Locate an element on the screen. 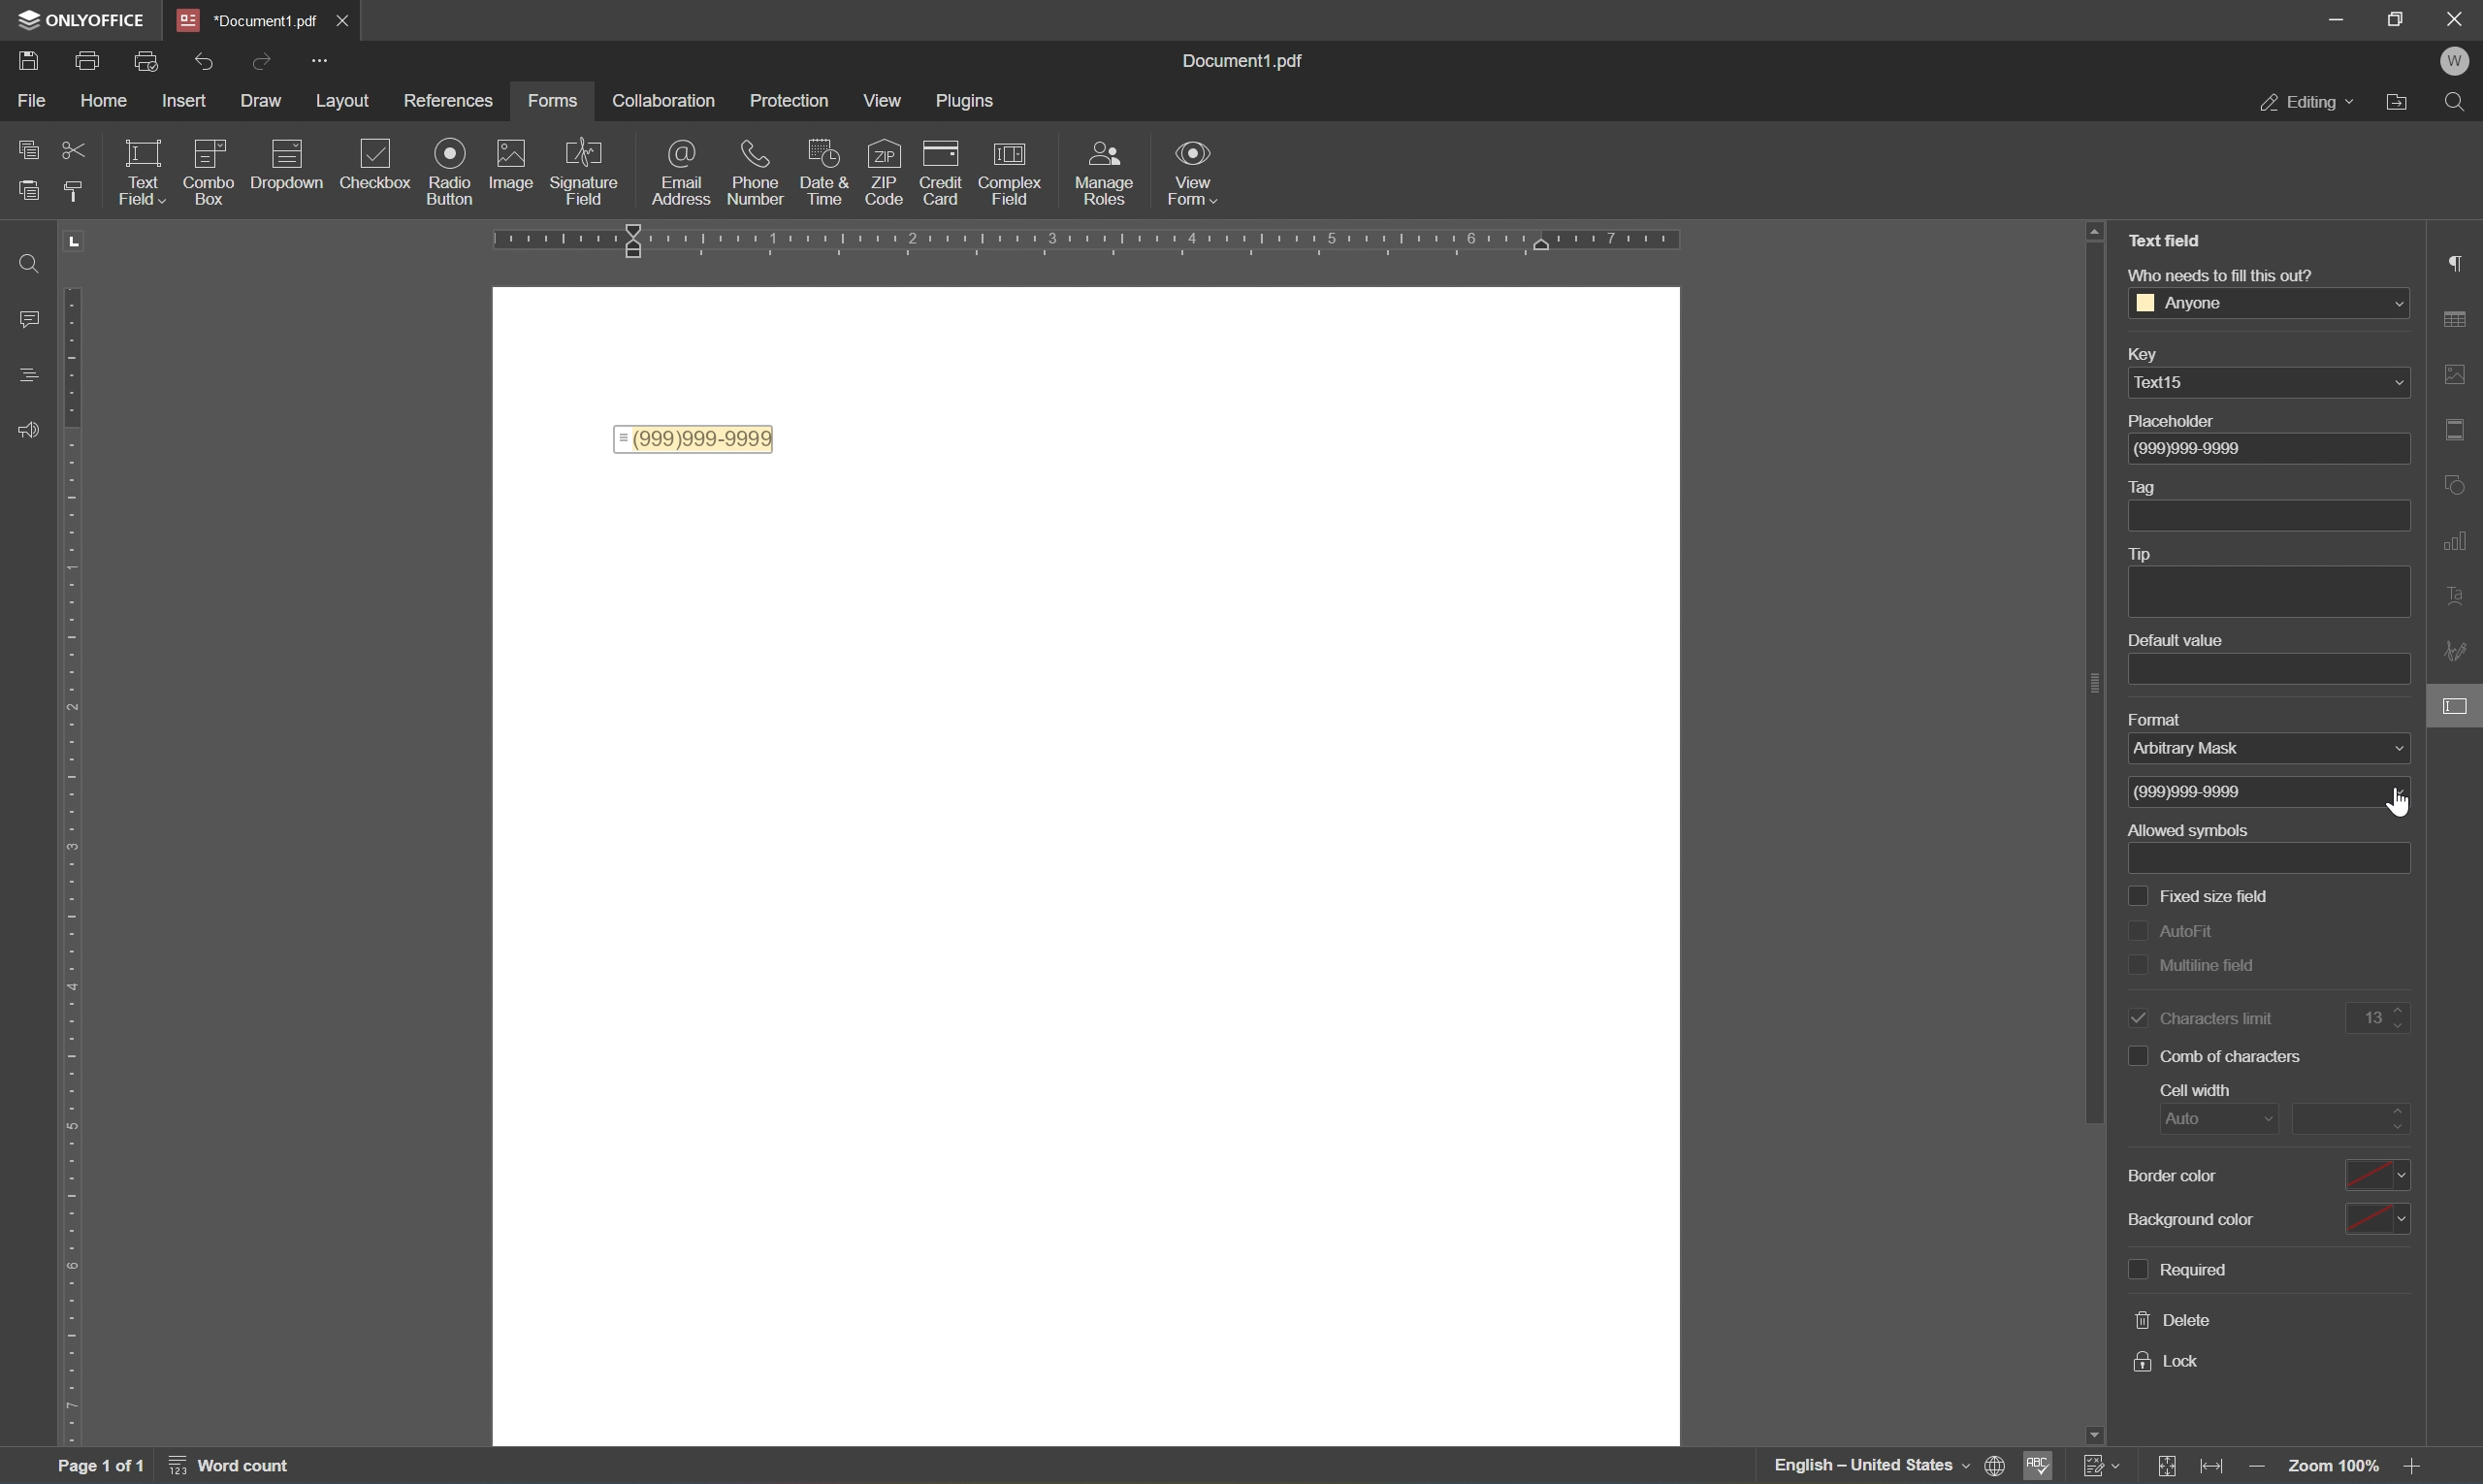  set document language is located at coordinates (1998, 1465).